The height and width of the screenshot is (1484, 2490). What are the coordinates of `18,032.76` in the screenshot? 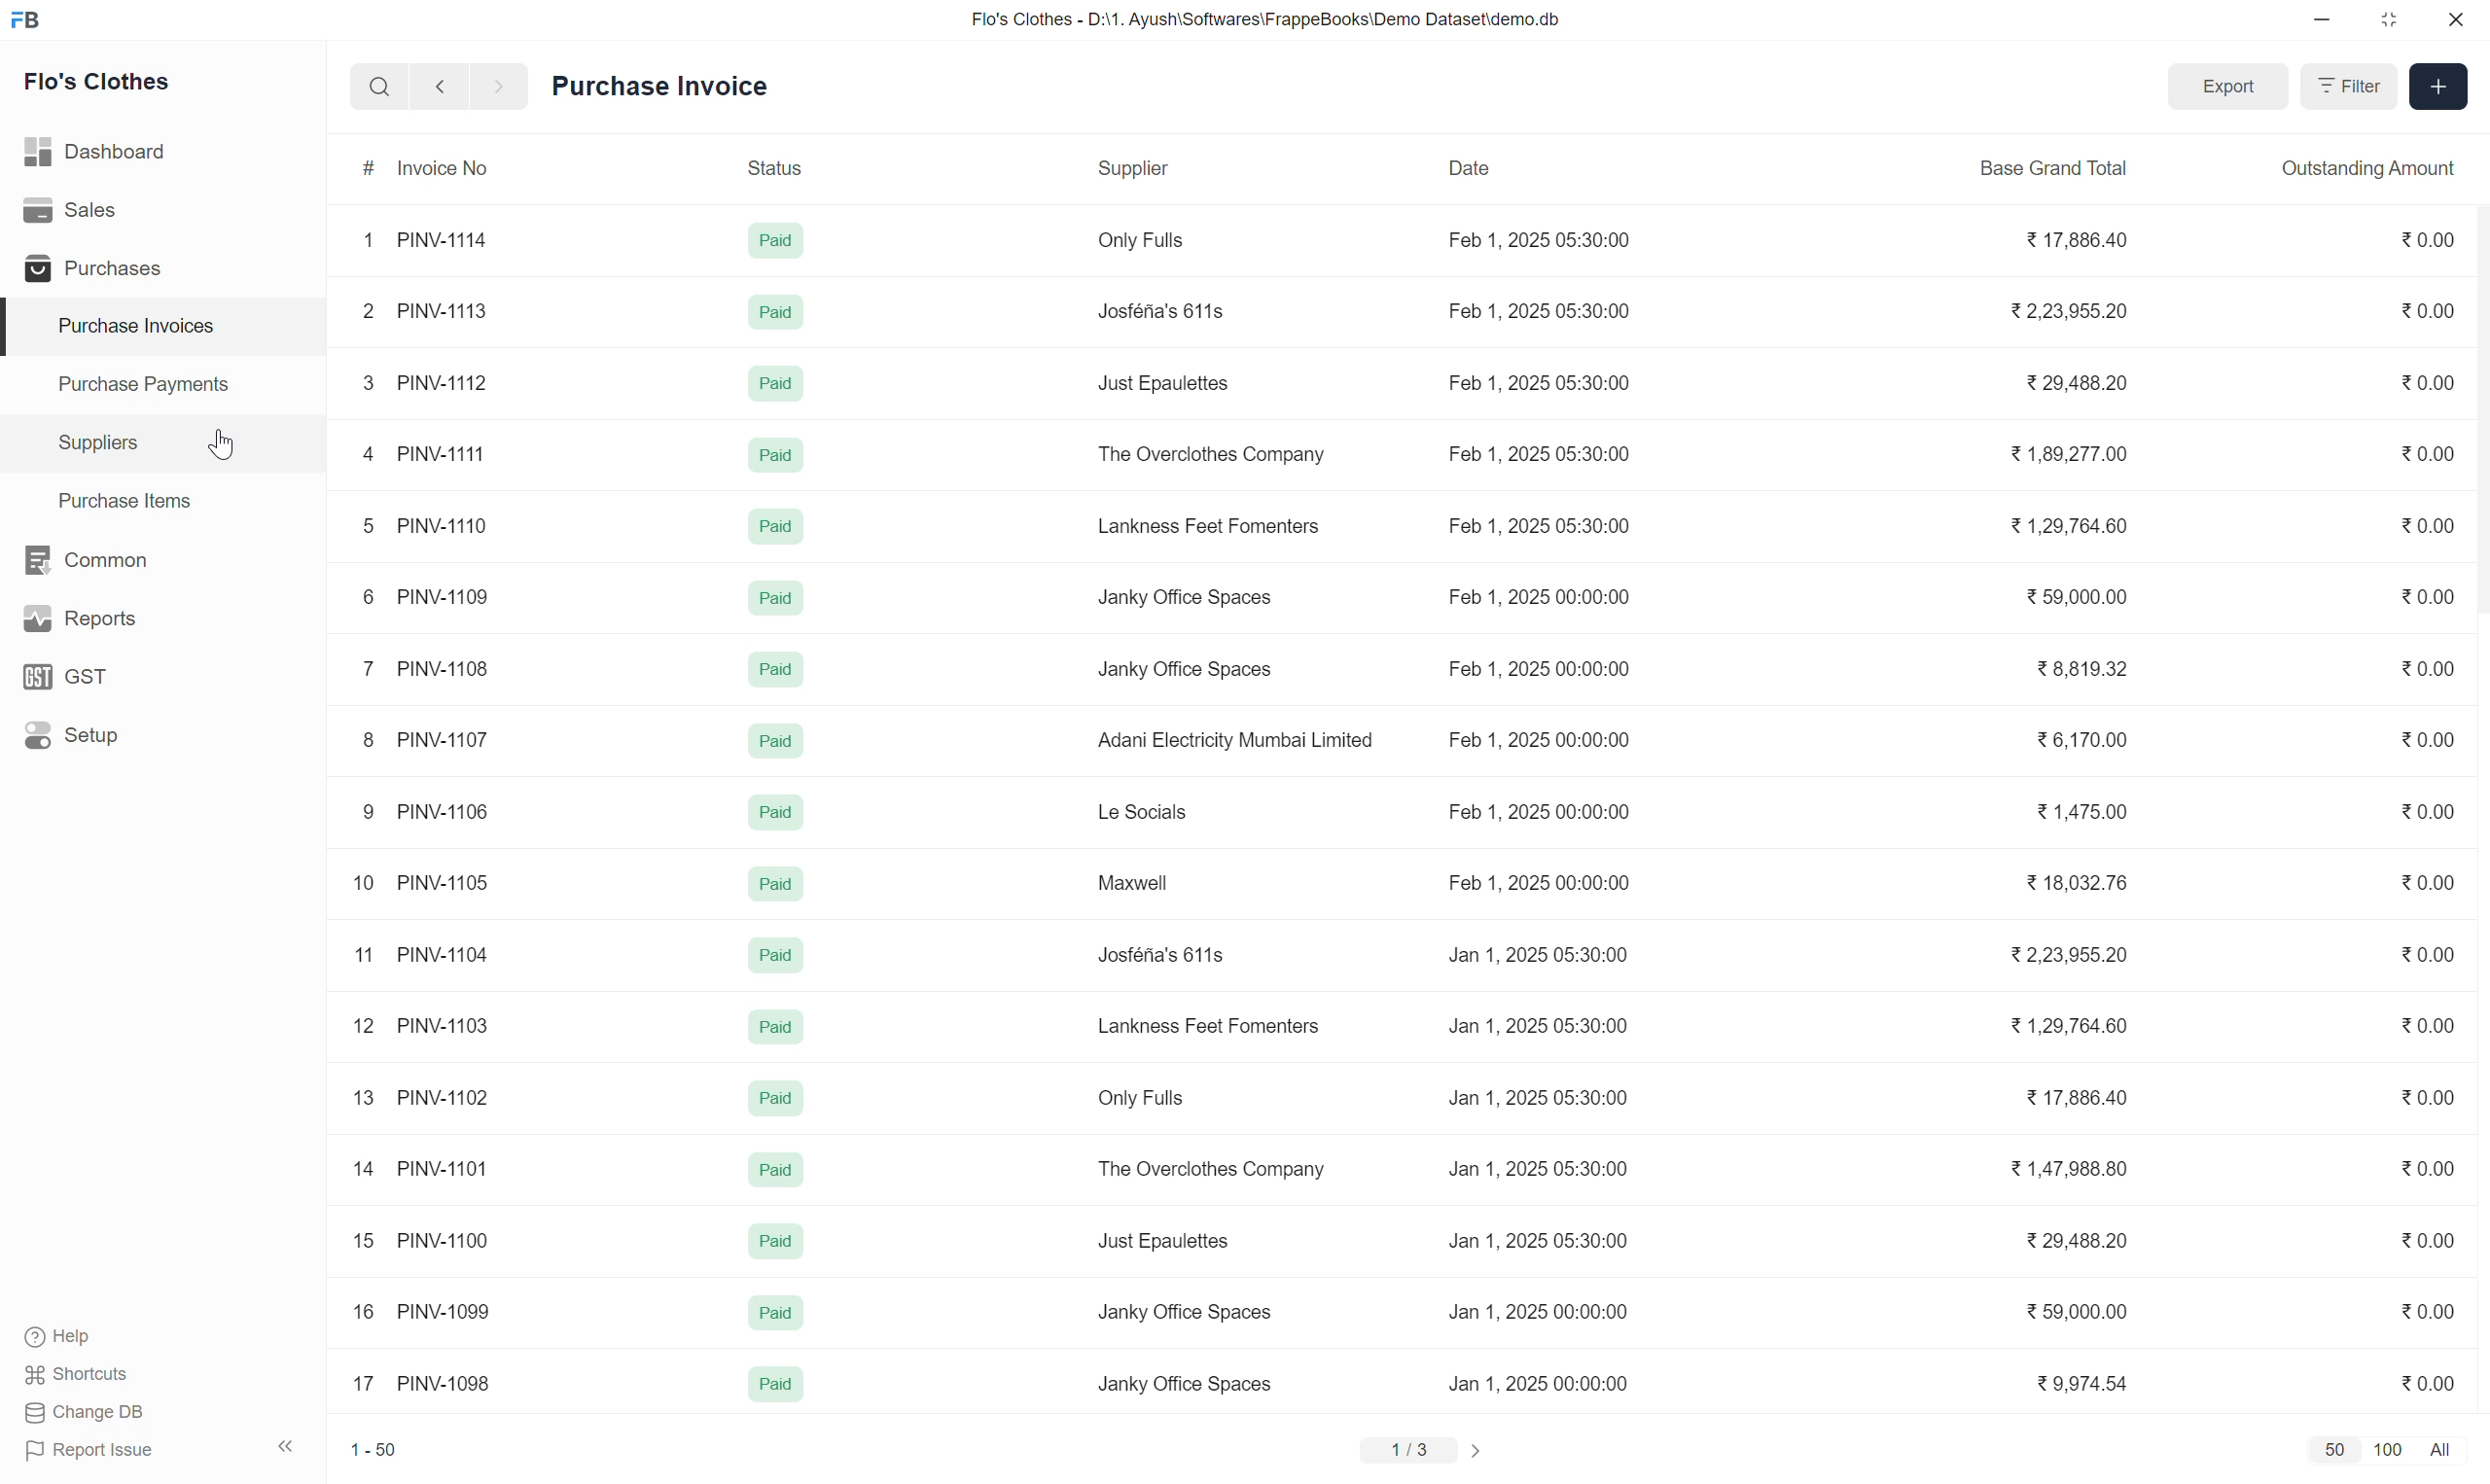 It's located at (2077, 882).